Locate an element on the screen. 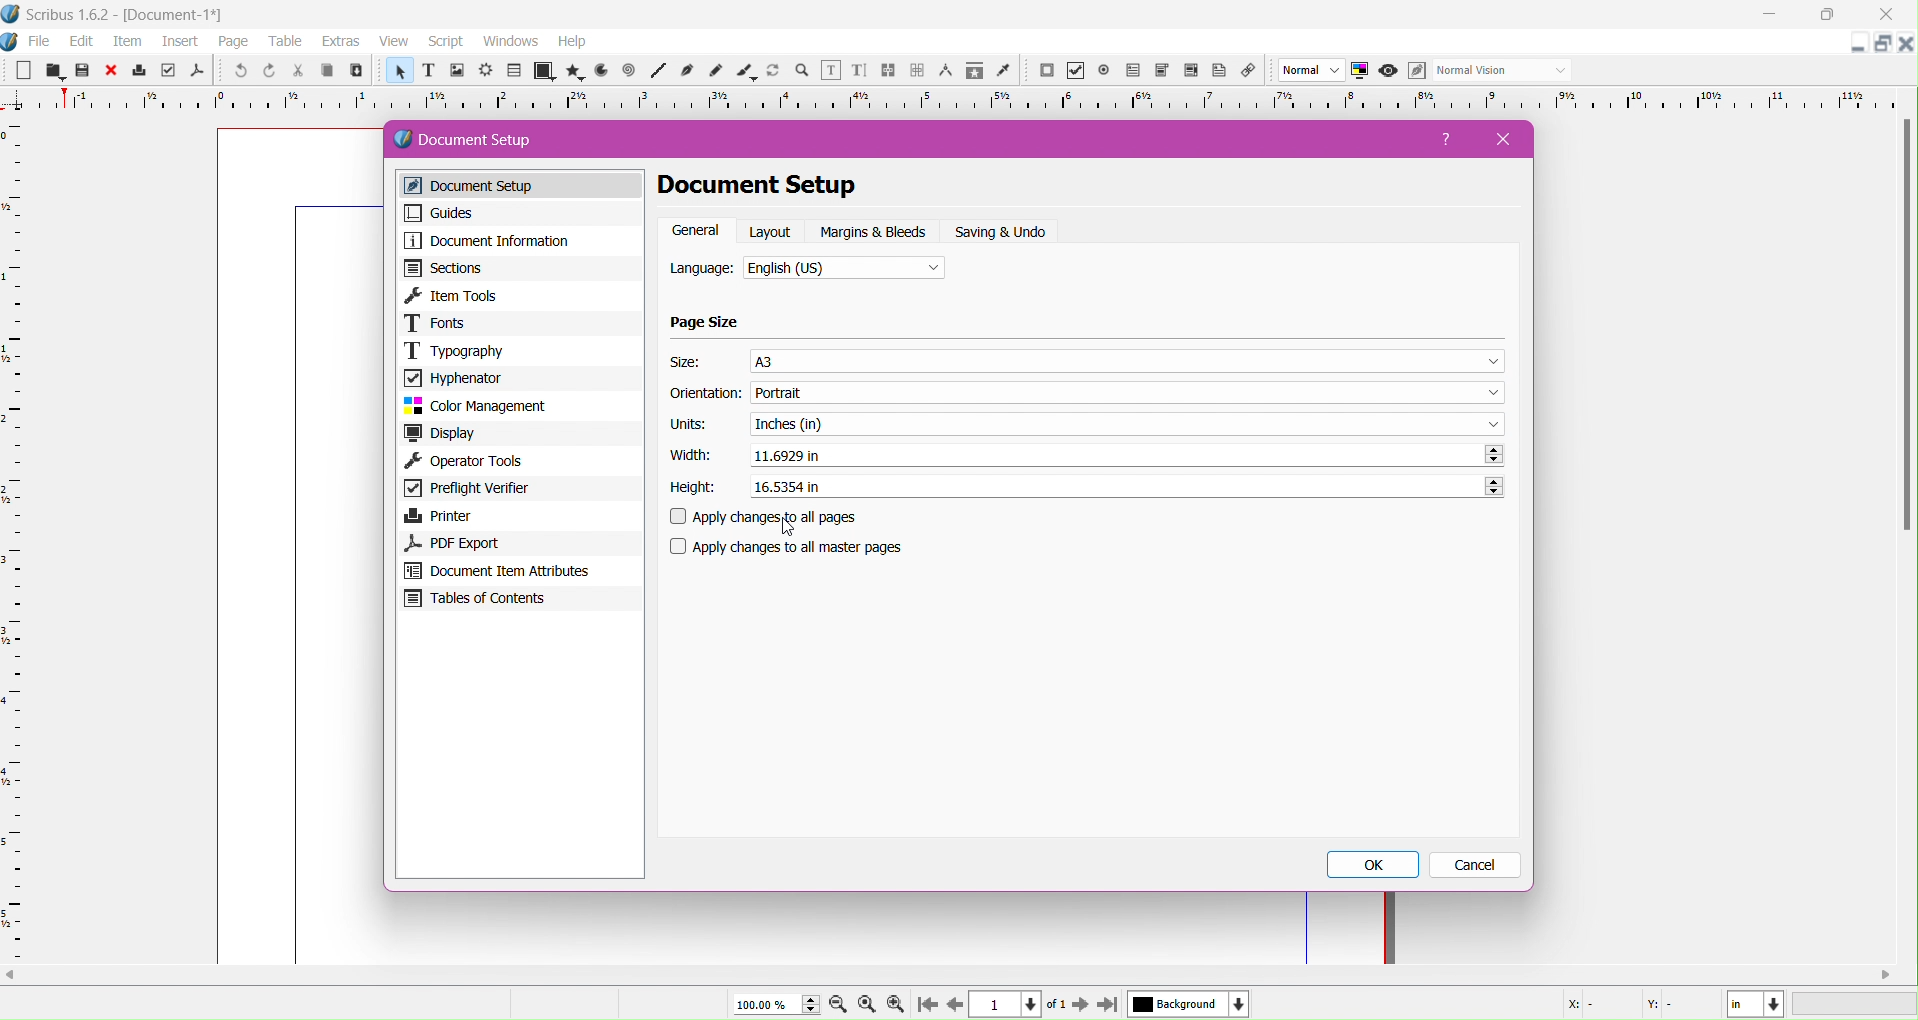 The width and height of the screenshot is (1918, 1020). eye dropper is located at coordinates (1008, 72).